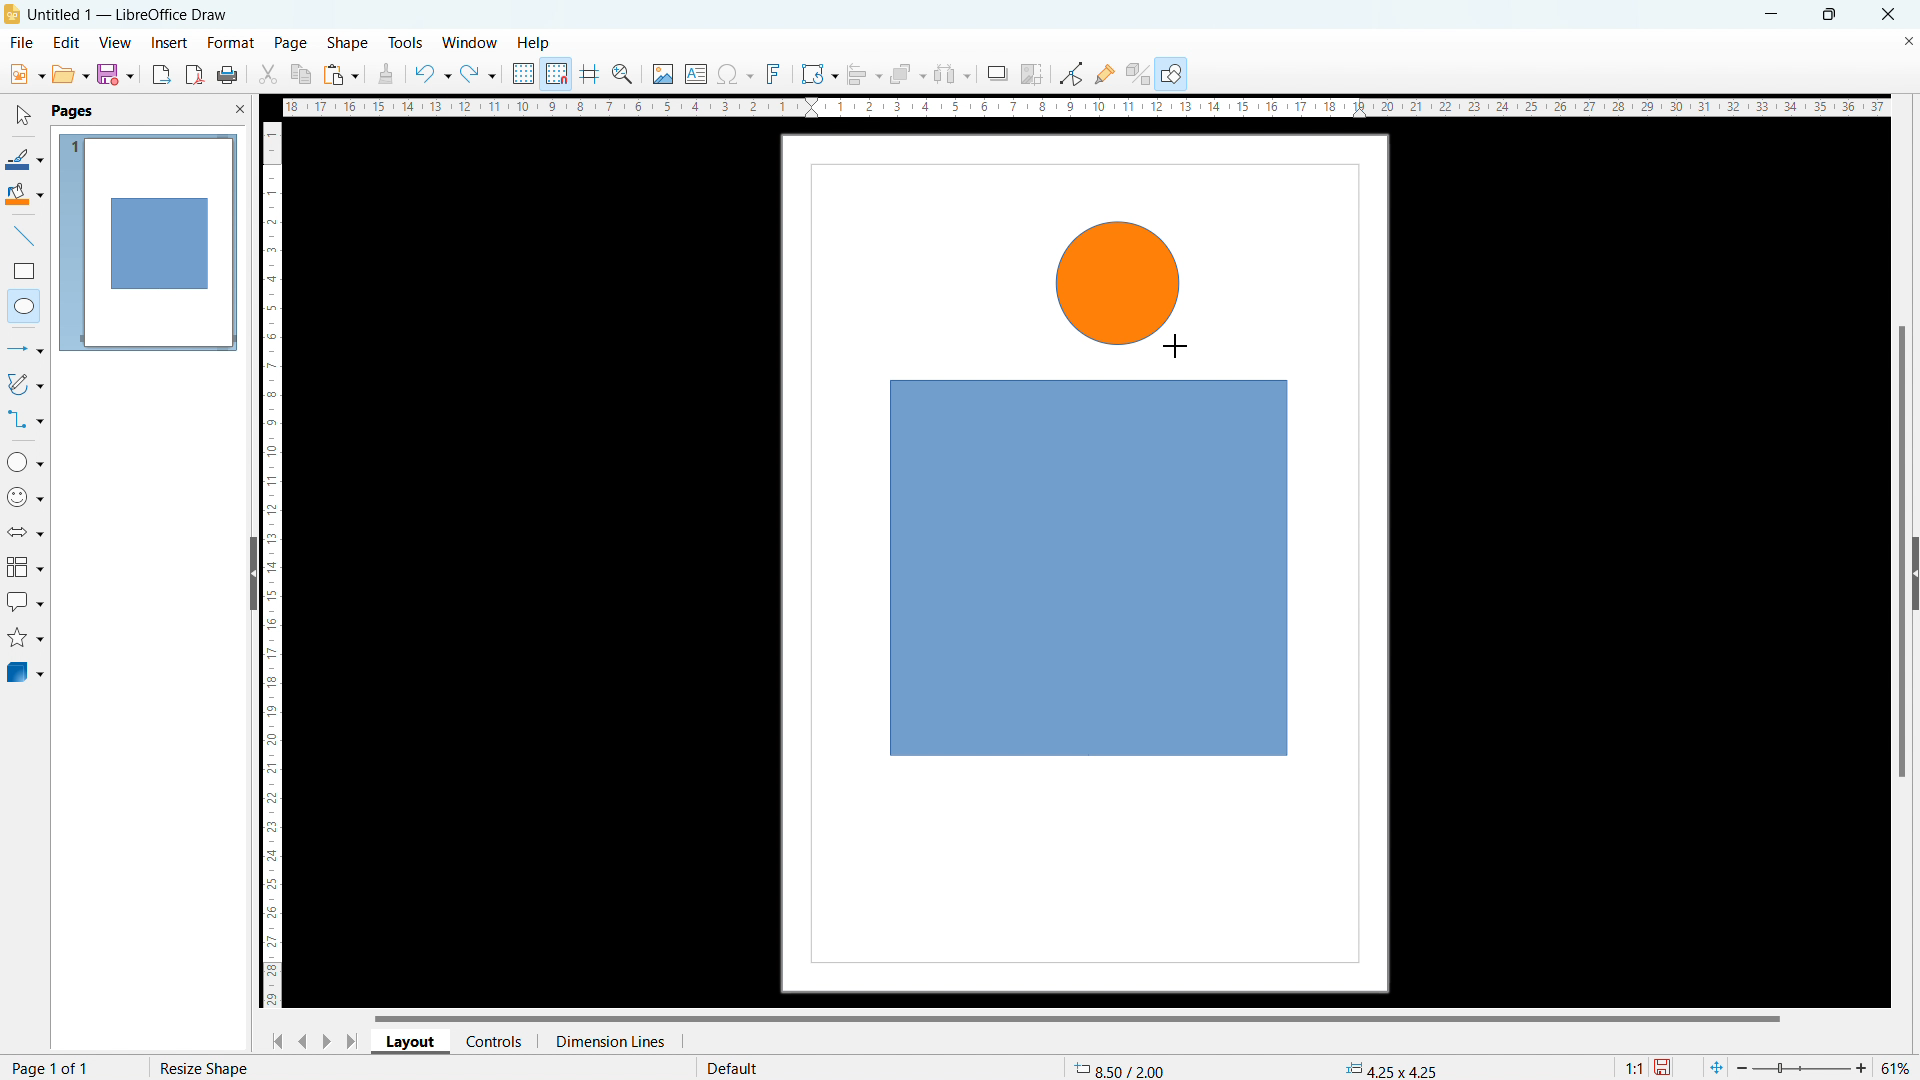 The height and width of the screenshot is (1080, 1920). Describe the element at coordinates (26, 419) in the screenshot. I see `connectors` at that location.